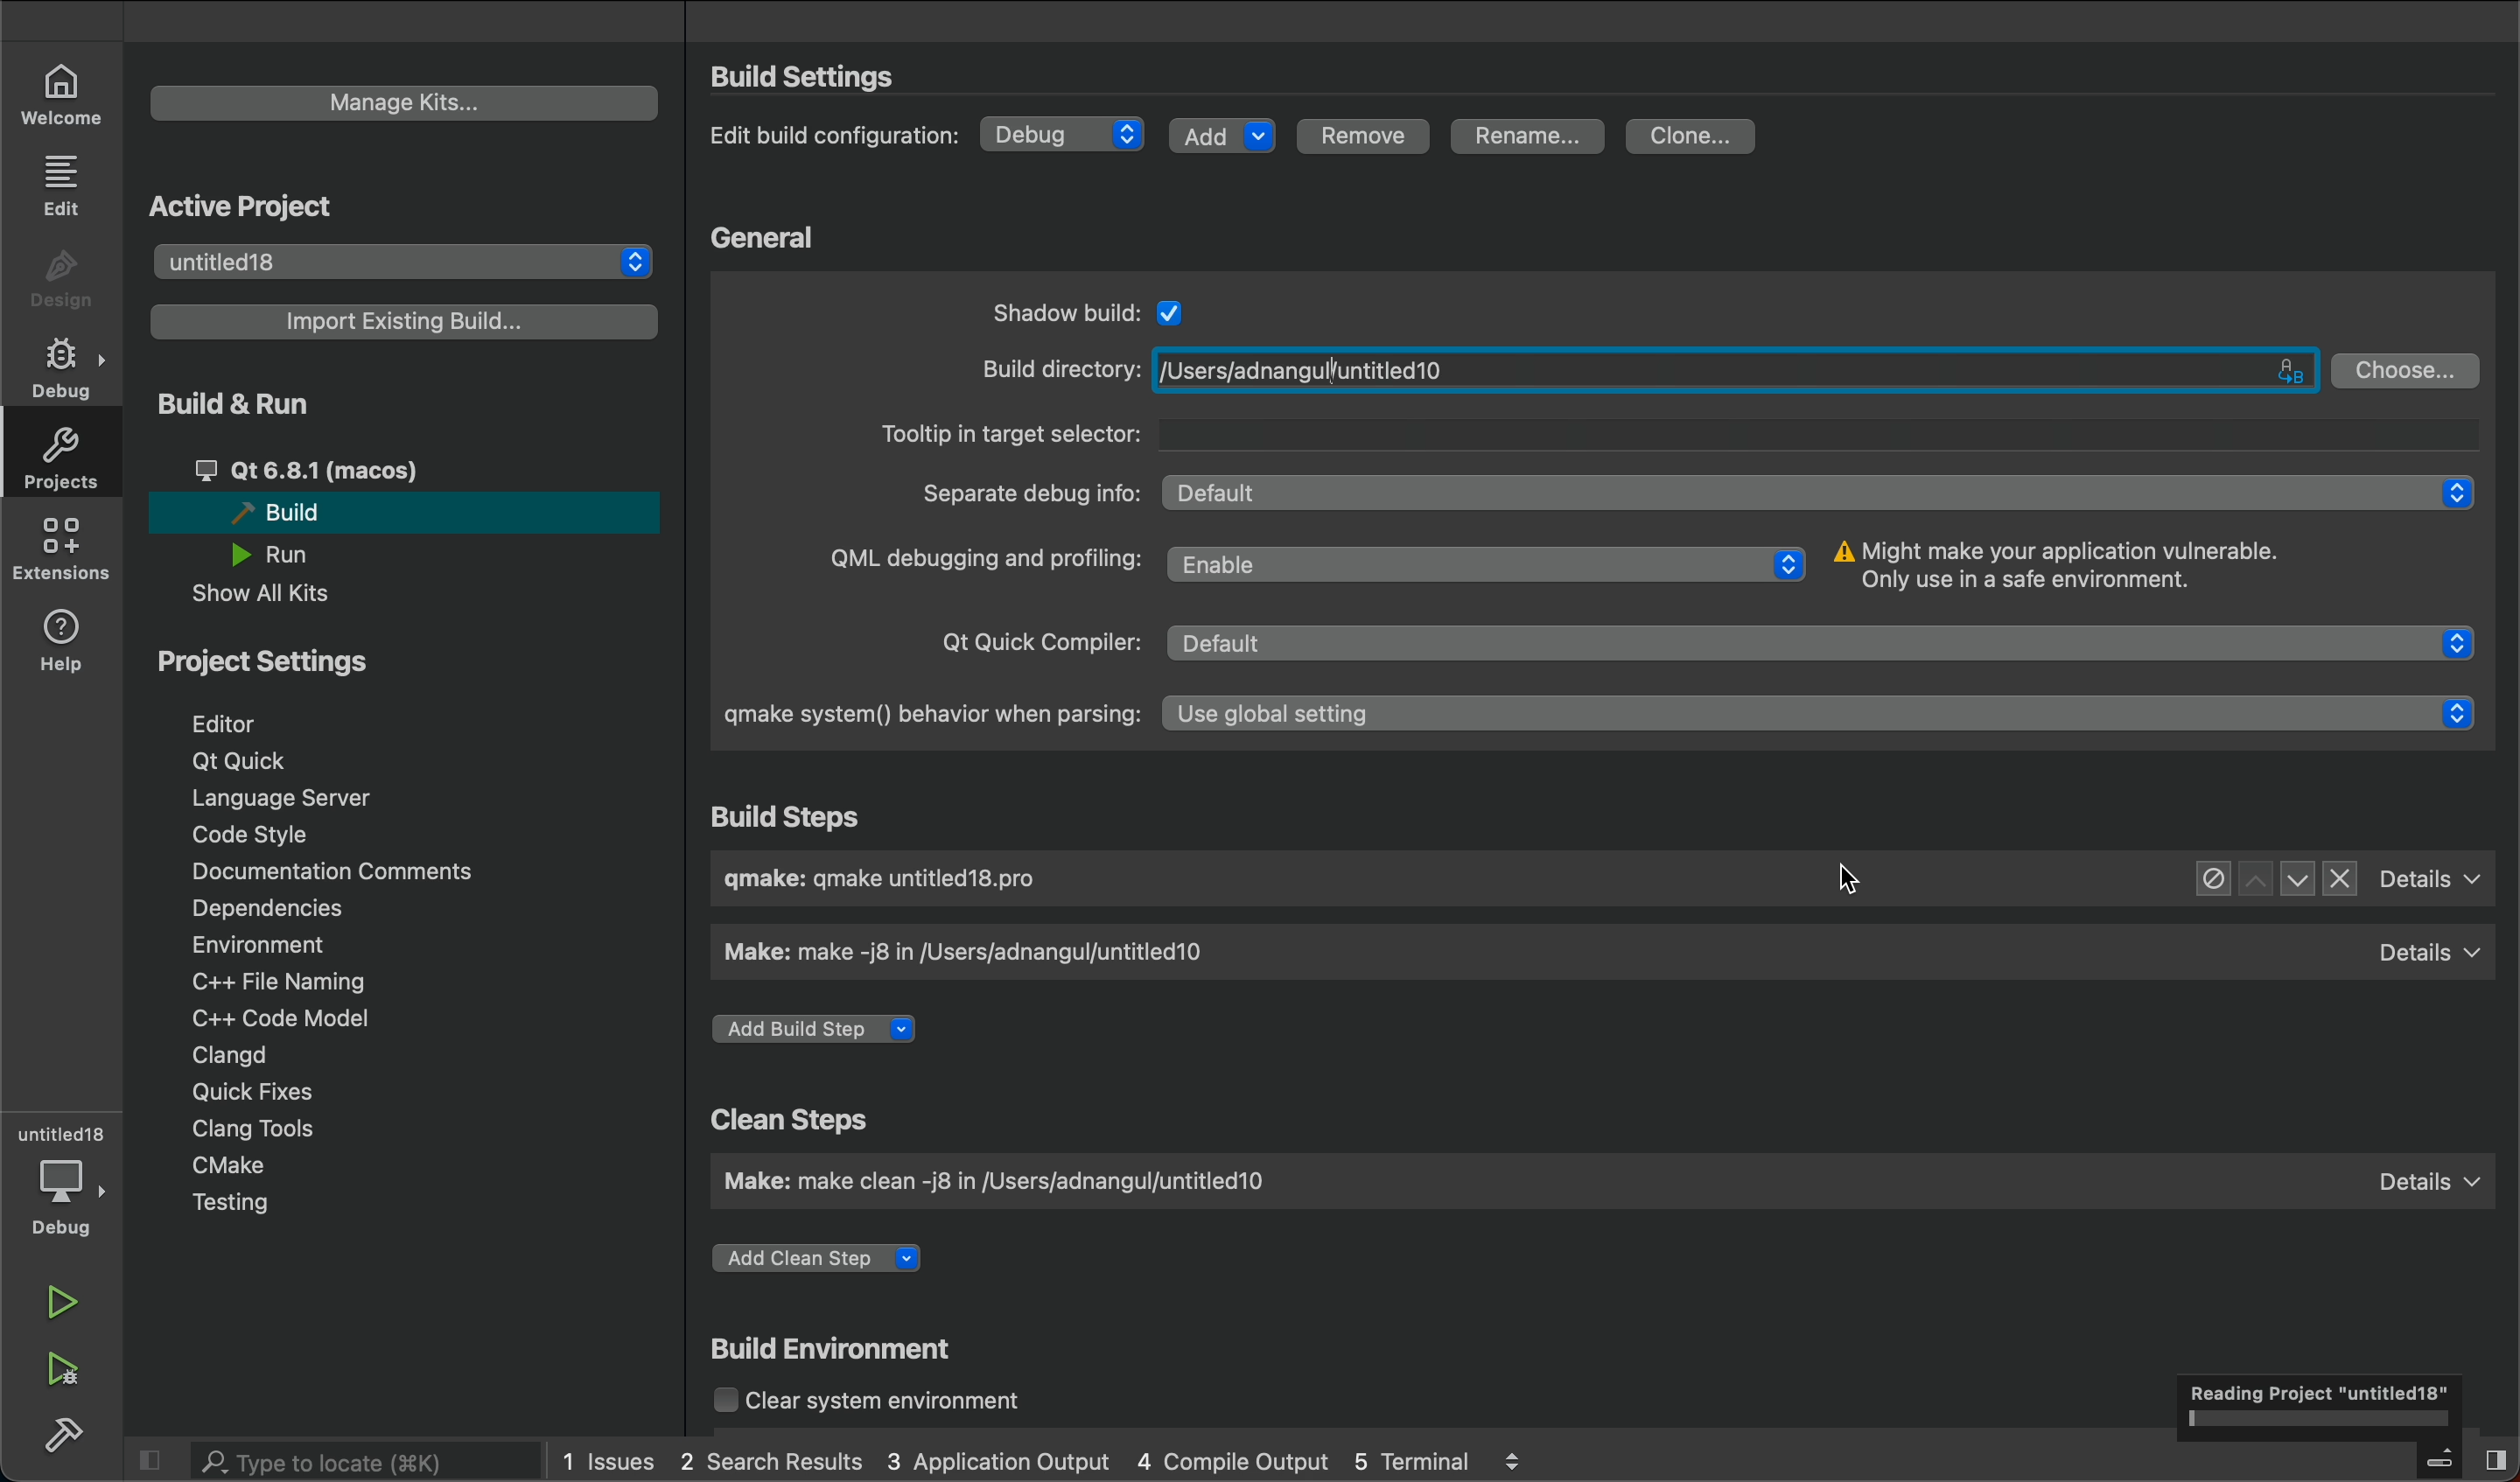 The image size is (2520, 1482). Describe the element at coordinates (268, 205) in the screenshot. I see `active project                    ` at that location.